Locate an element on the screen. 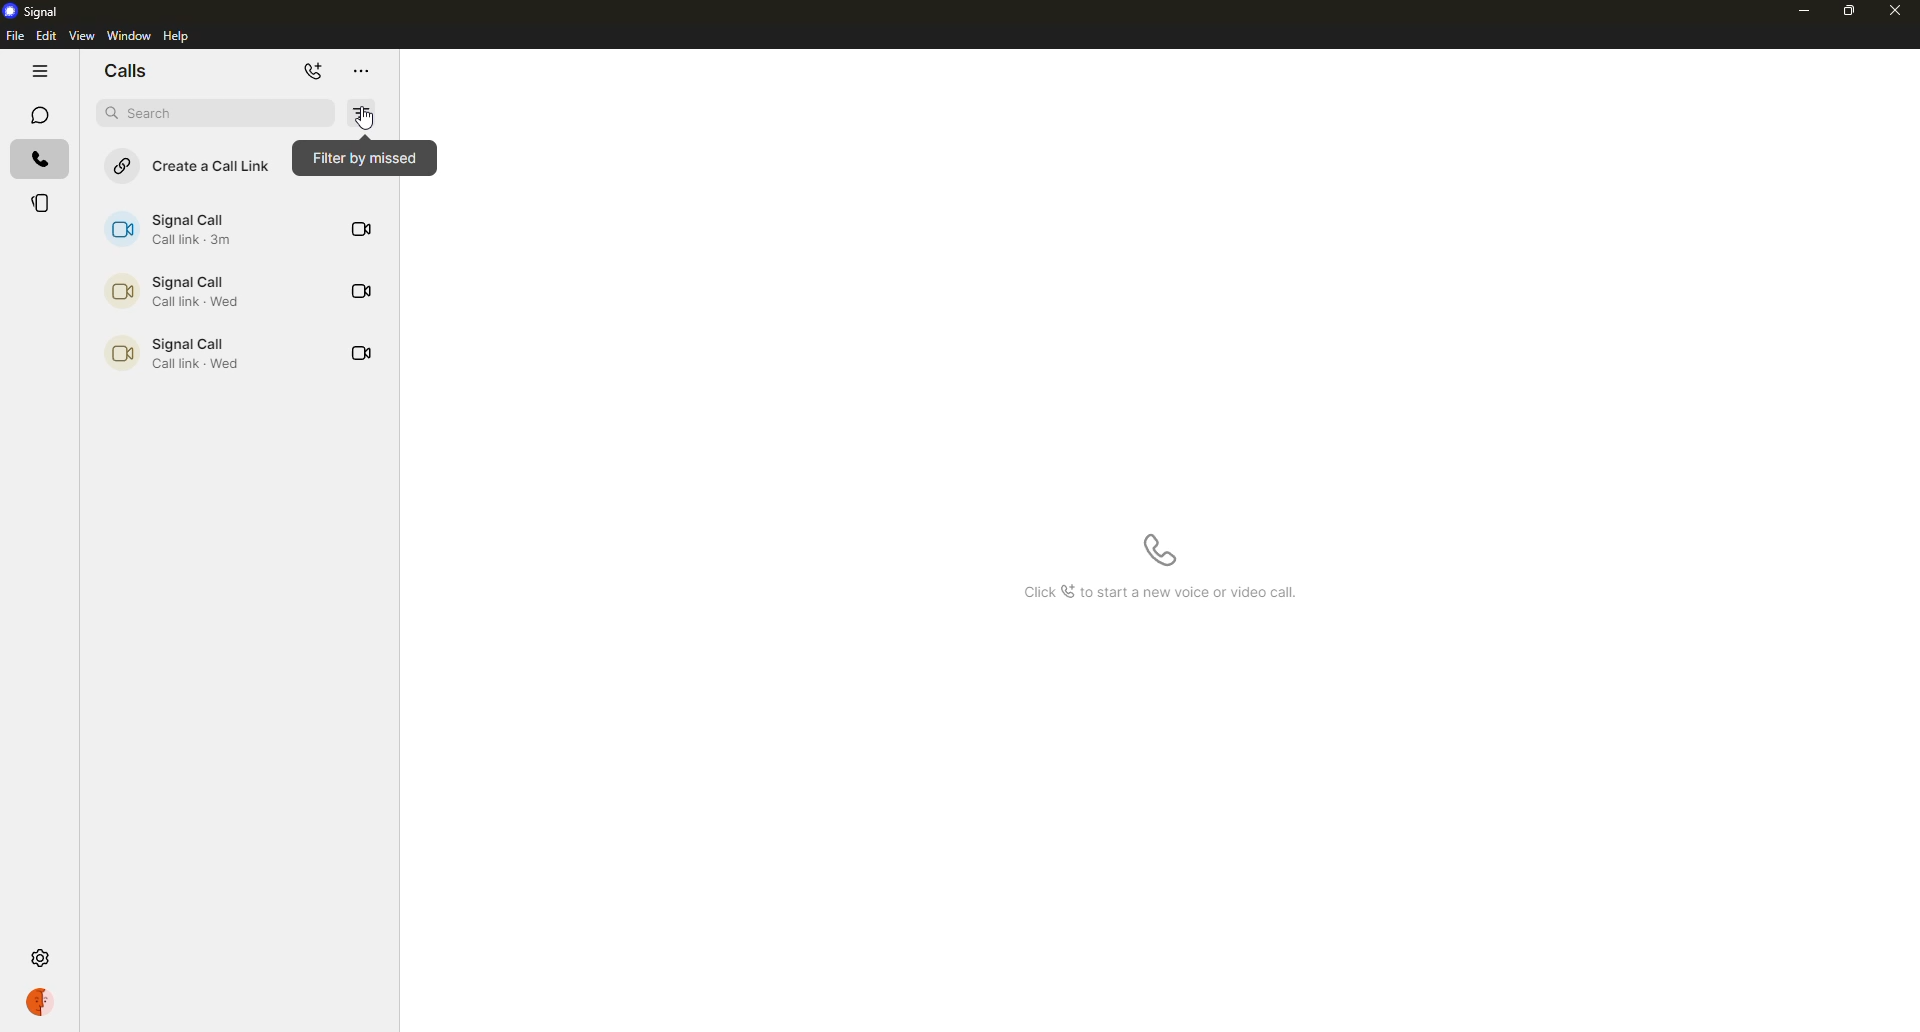 Image resolution: width=1920 pixels, height=1032 pixels. more is located at coordinates (367, 72).